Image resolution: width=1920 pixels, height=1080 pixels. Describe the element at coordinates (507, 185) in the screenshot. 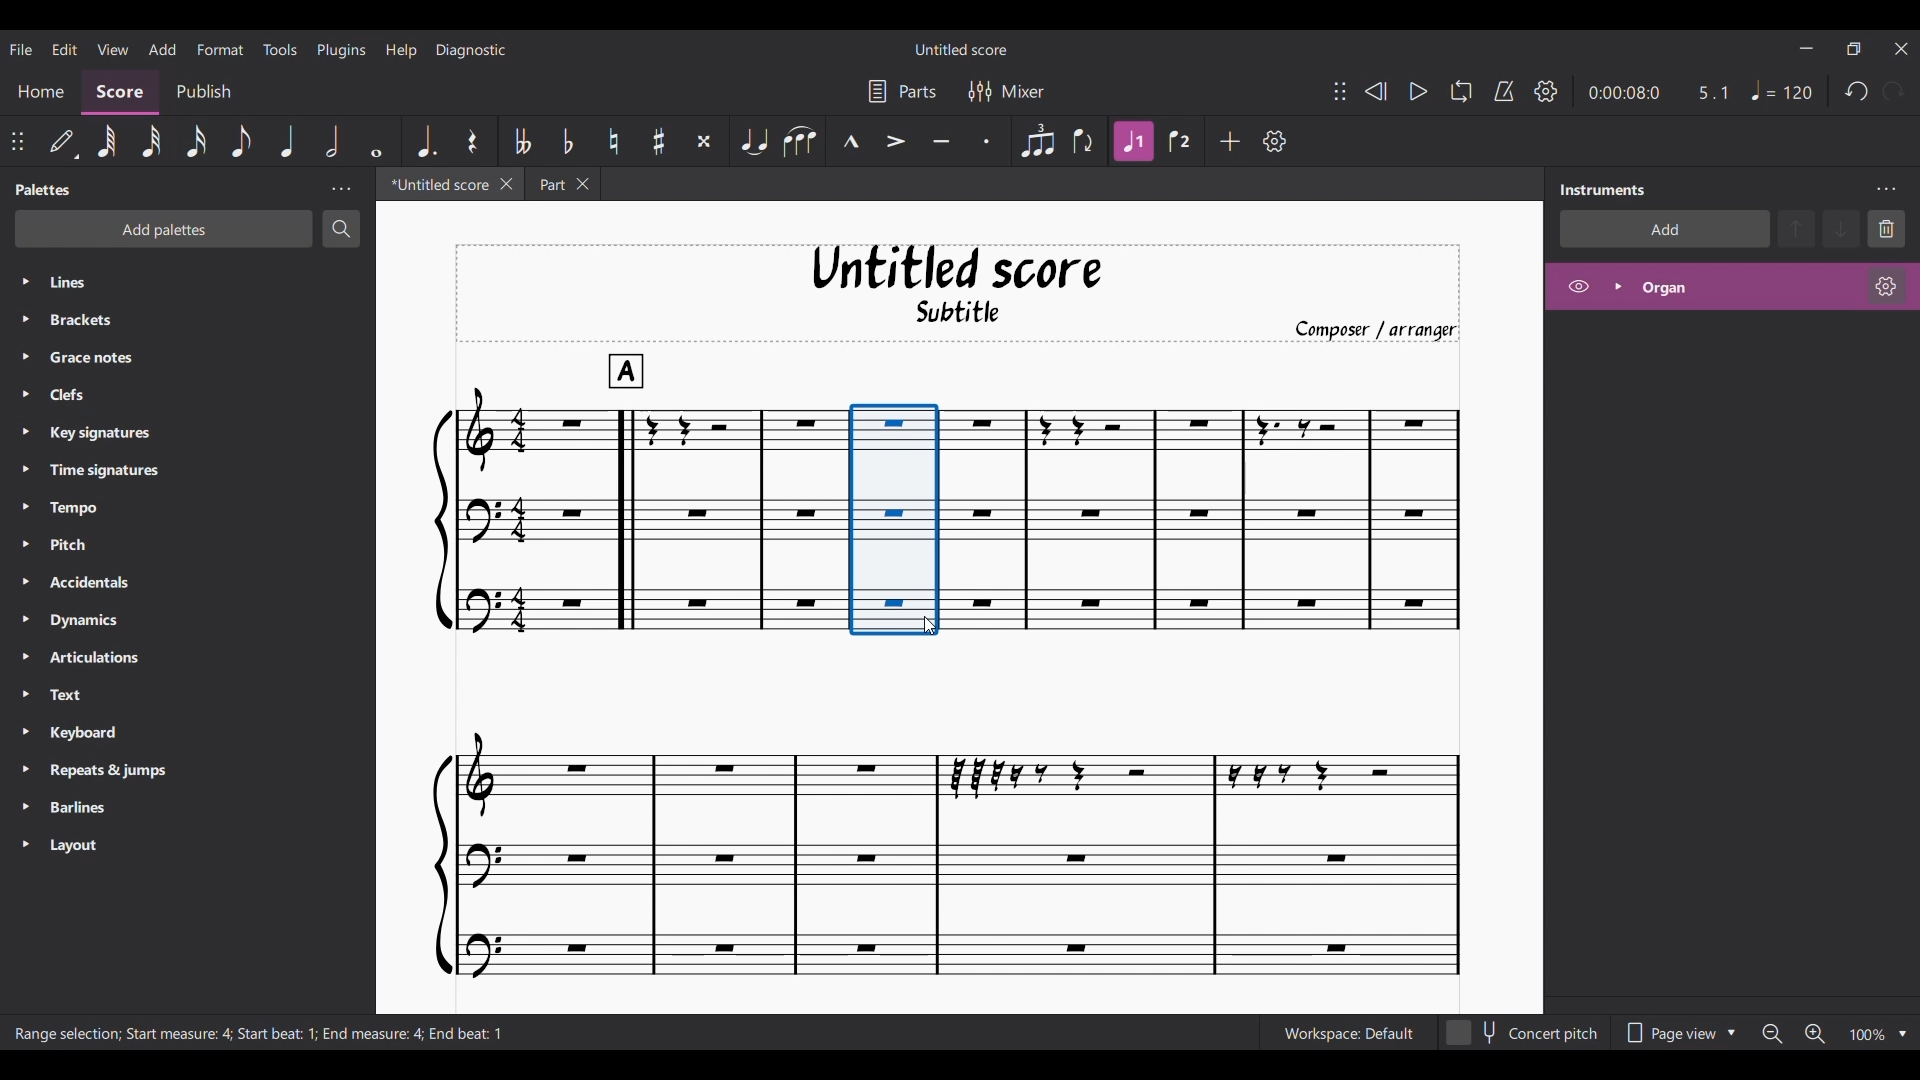

I see `Close Untitled tab` at that location.